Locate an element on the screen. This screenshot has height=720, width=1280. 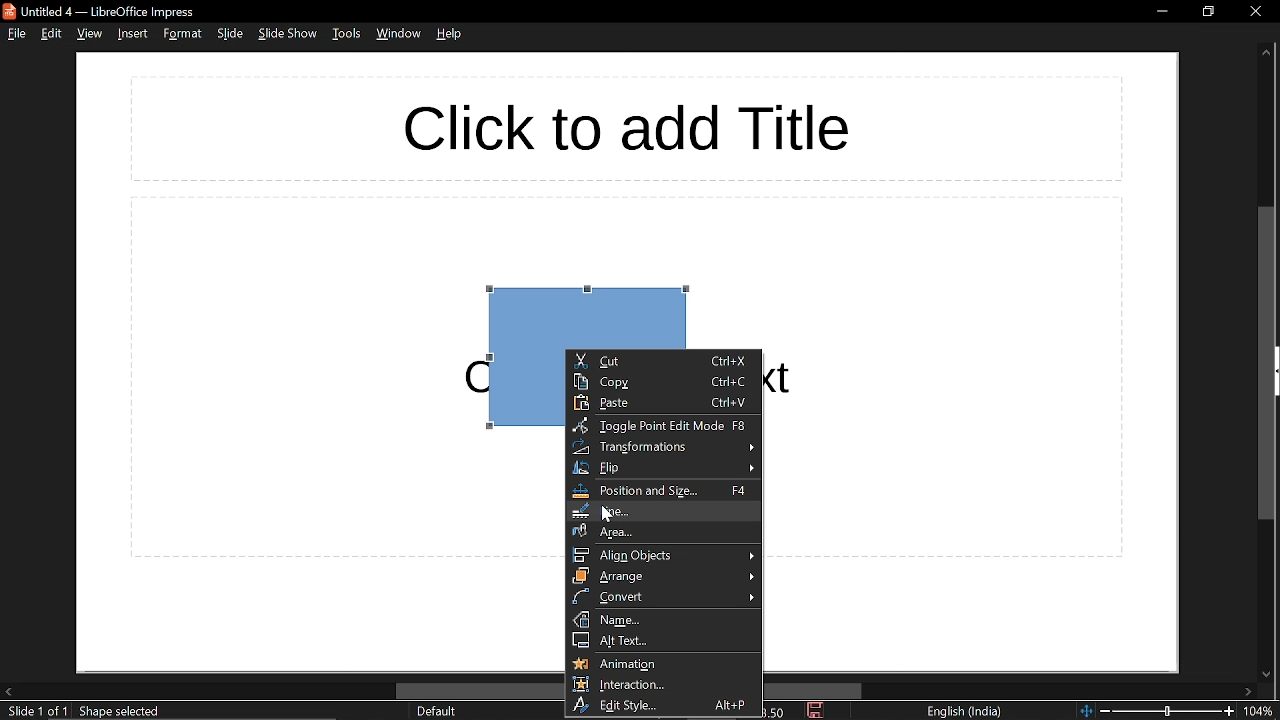
help is located at coordinates (450, 33).